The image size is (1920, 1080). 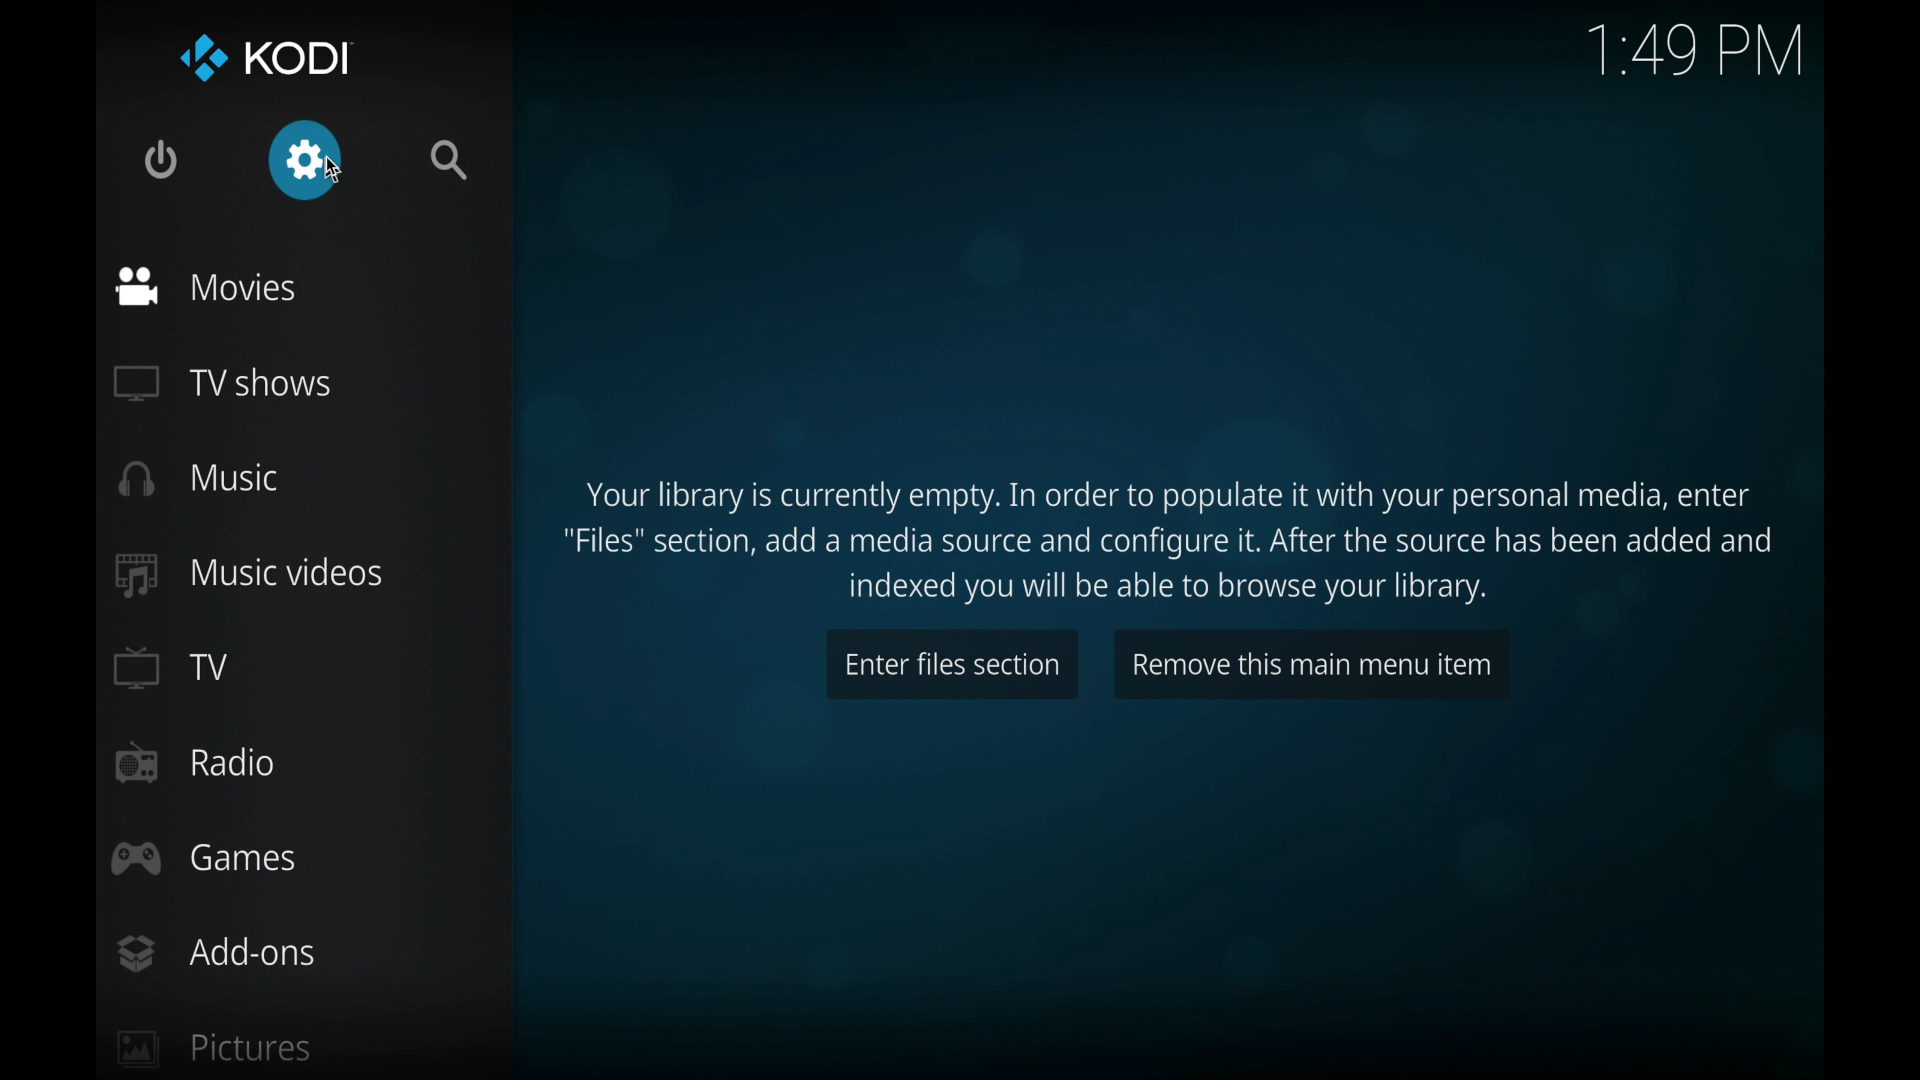 I want to click on cursor, so click(x=335, y=169).